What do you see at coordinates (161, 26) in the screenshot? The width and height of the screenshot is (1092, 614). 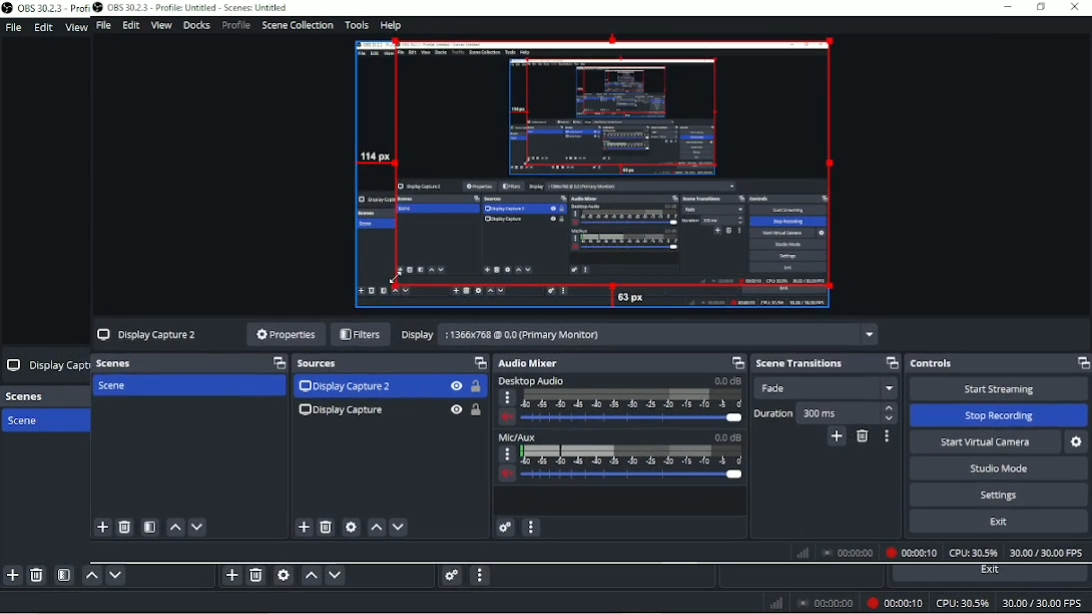 I see `View` at bounding box center [161, 26].